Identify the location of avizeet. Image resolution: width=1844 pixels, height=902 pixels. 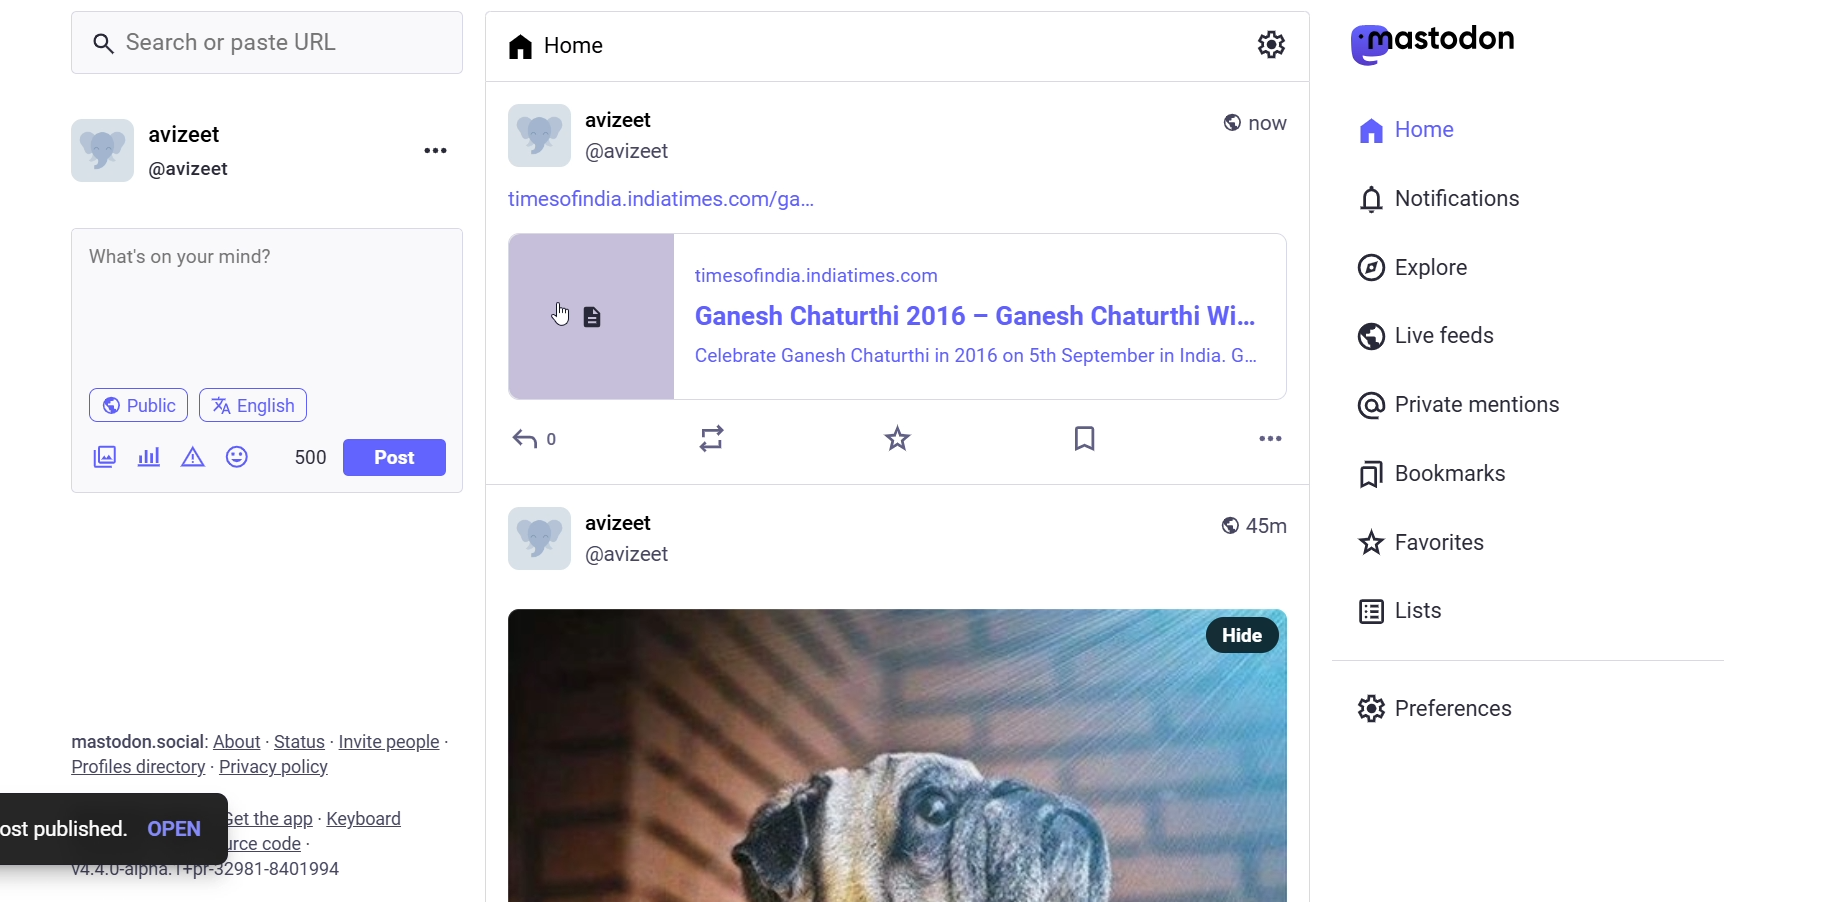
(216, 137).